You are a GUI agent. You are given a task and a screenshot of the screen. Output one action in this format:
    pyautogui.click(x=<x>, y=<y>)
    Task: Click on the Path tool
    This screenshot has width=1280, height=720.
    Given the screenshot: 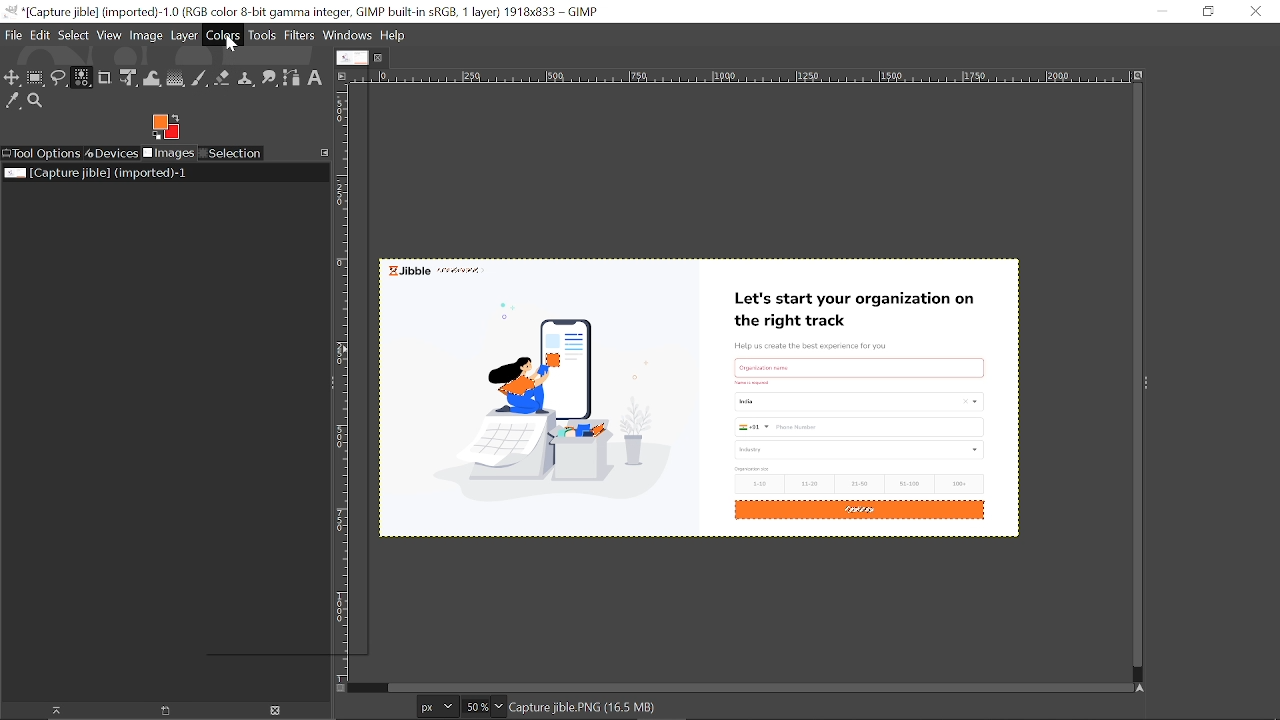 What is the action you would take?
    pyautogui.click(x=291, y=78)
    